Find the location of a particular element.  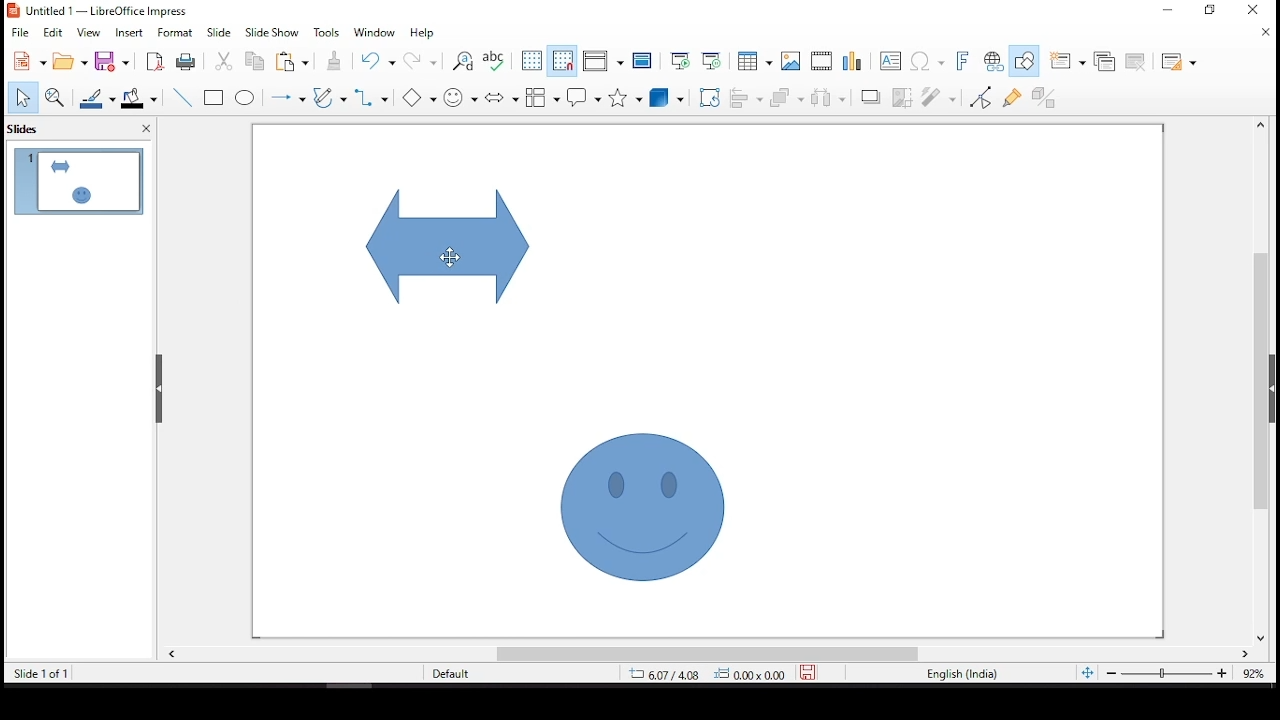

display grid is located at coordinates (531, 62).